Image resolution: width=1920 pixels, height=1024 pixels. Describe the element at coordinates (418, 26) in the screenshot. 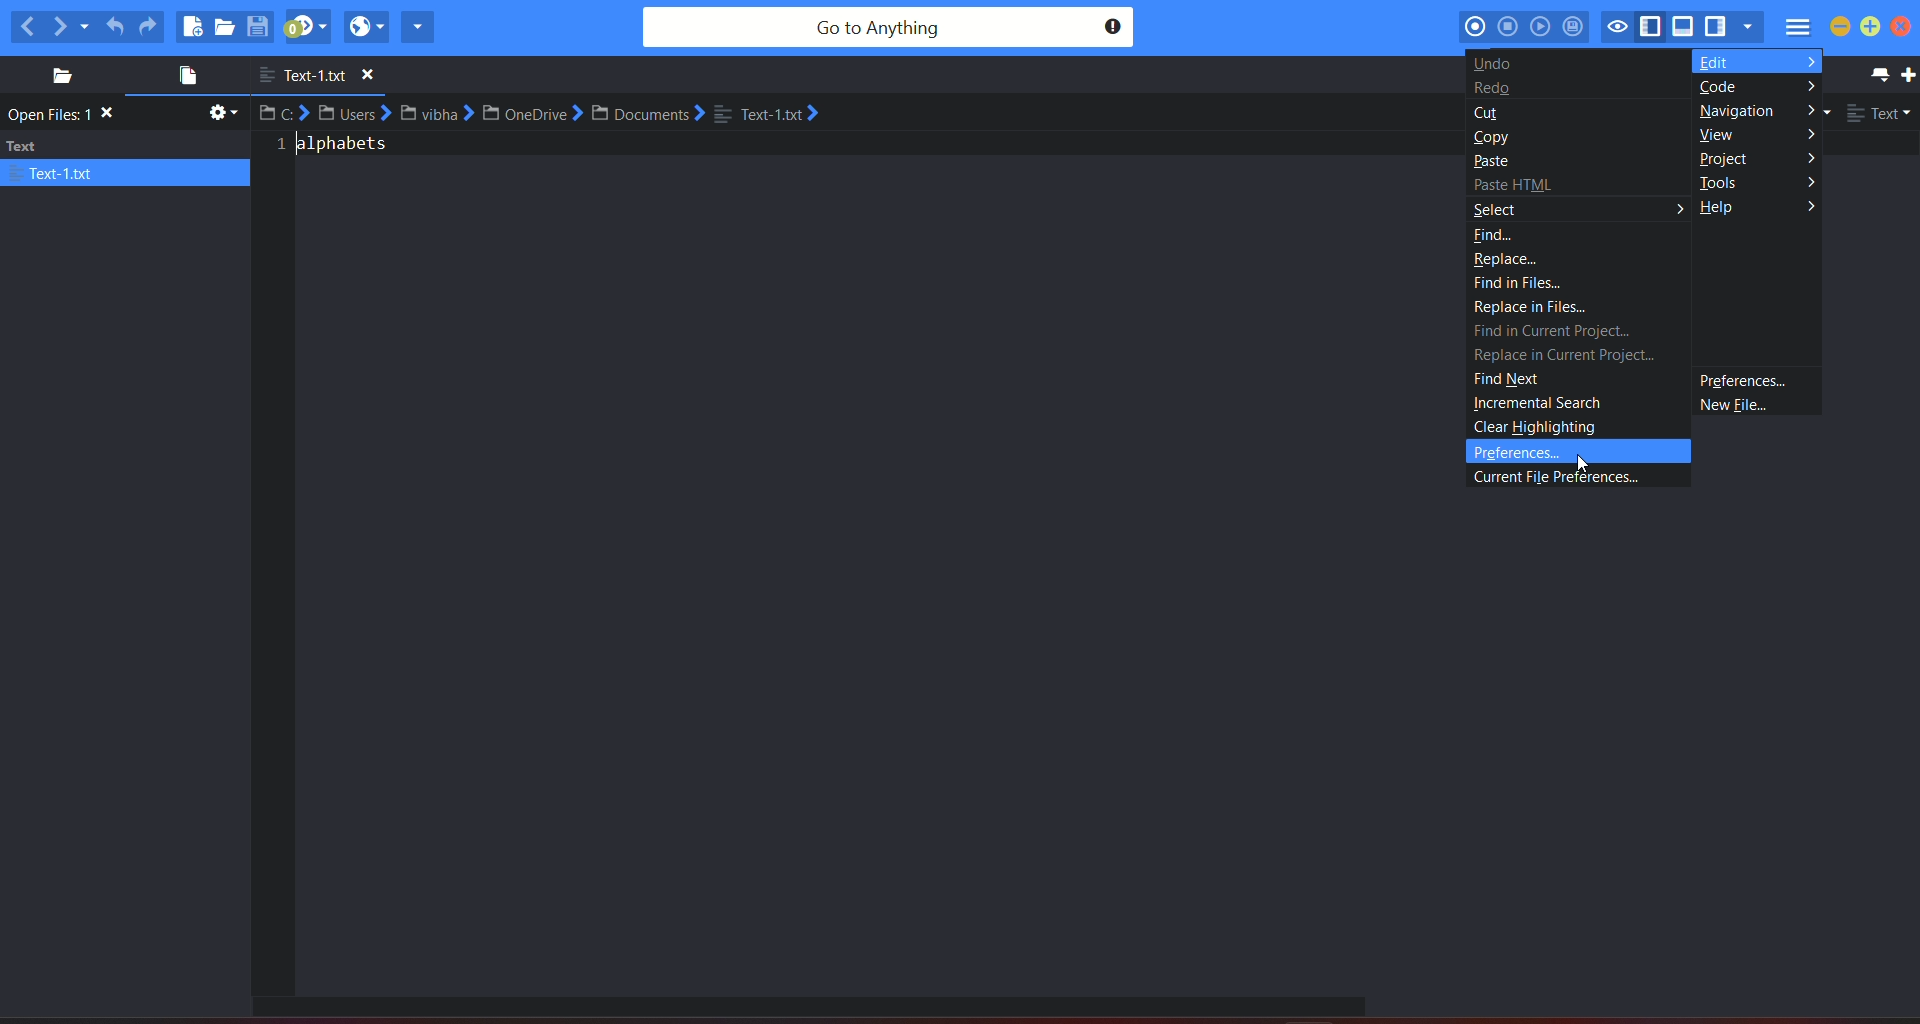

I see `share current file` at that location.